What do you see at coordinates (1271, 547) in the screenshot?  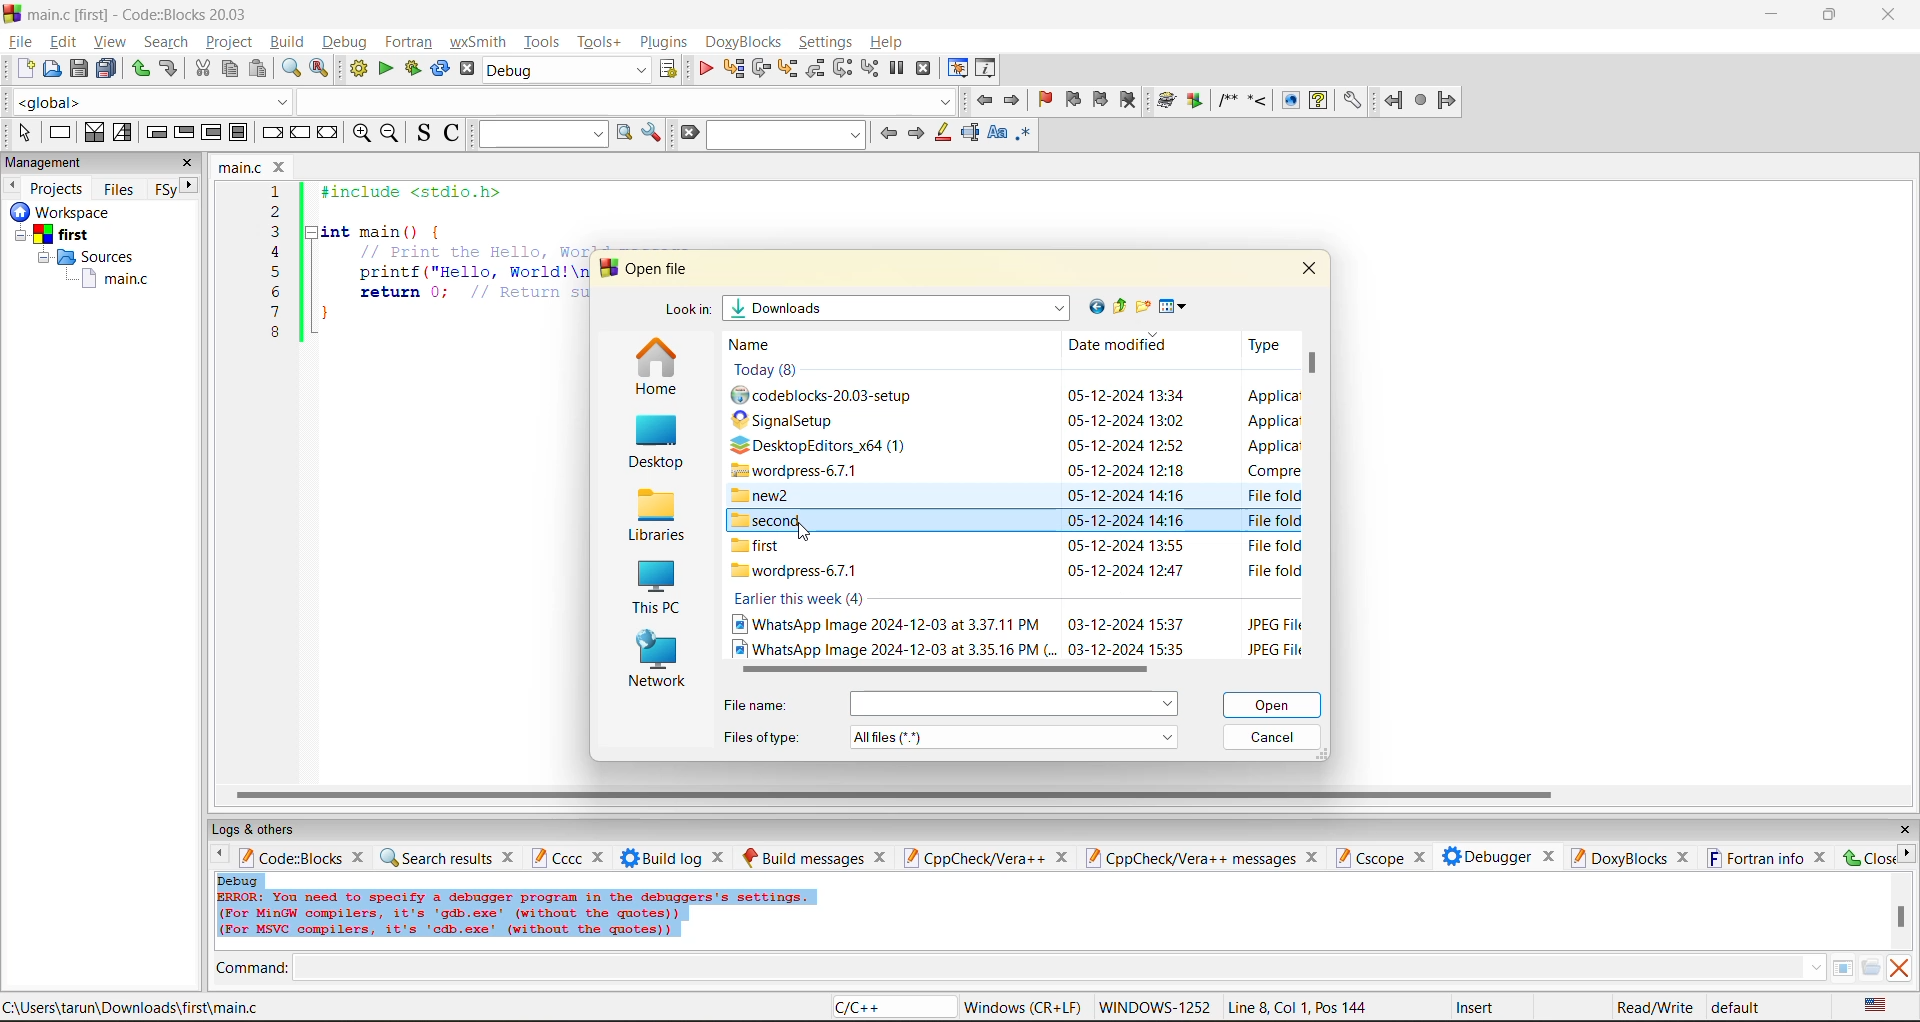 I see `type` at bounding box center [1271, 547].